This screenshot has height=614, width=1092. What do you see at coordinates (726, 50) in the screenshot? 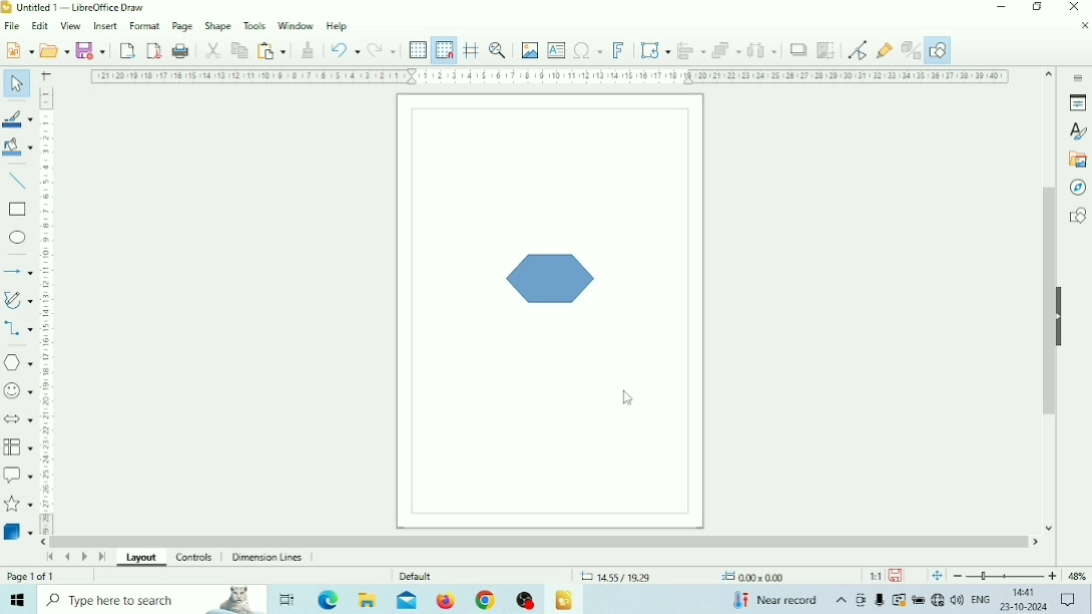
I see `Arrange` at bounding box center [726, 50].